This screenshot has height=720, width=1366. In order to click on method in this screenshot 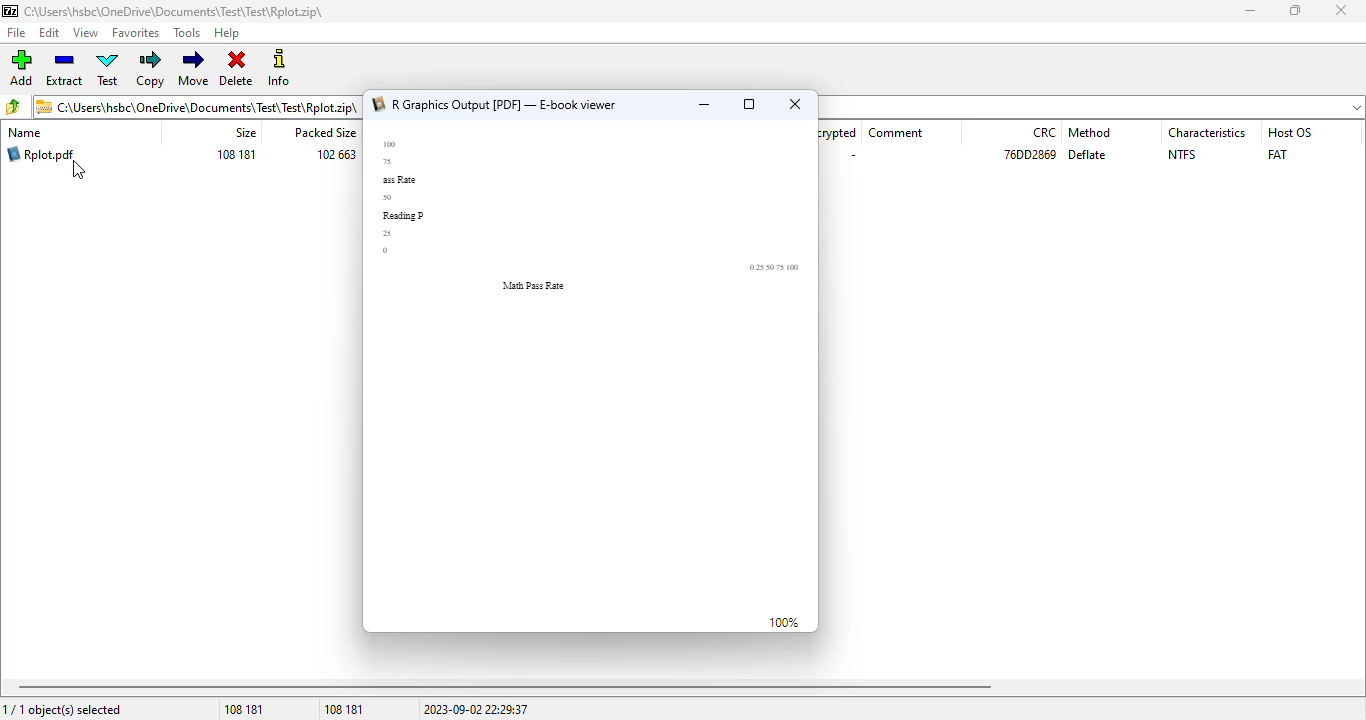, I will do `click(1089, 132)`.